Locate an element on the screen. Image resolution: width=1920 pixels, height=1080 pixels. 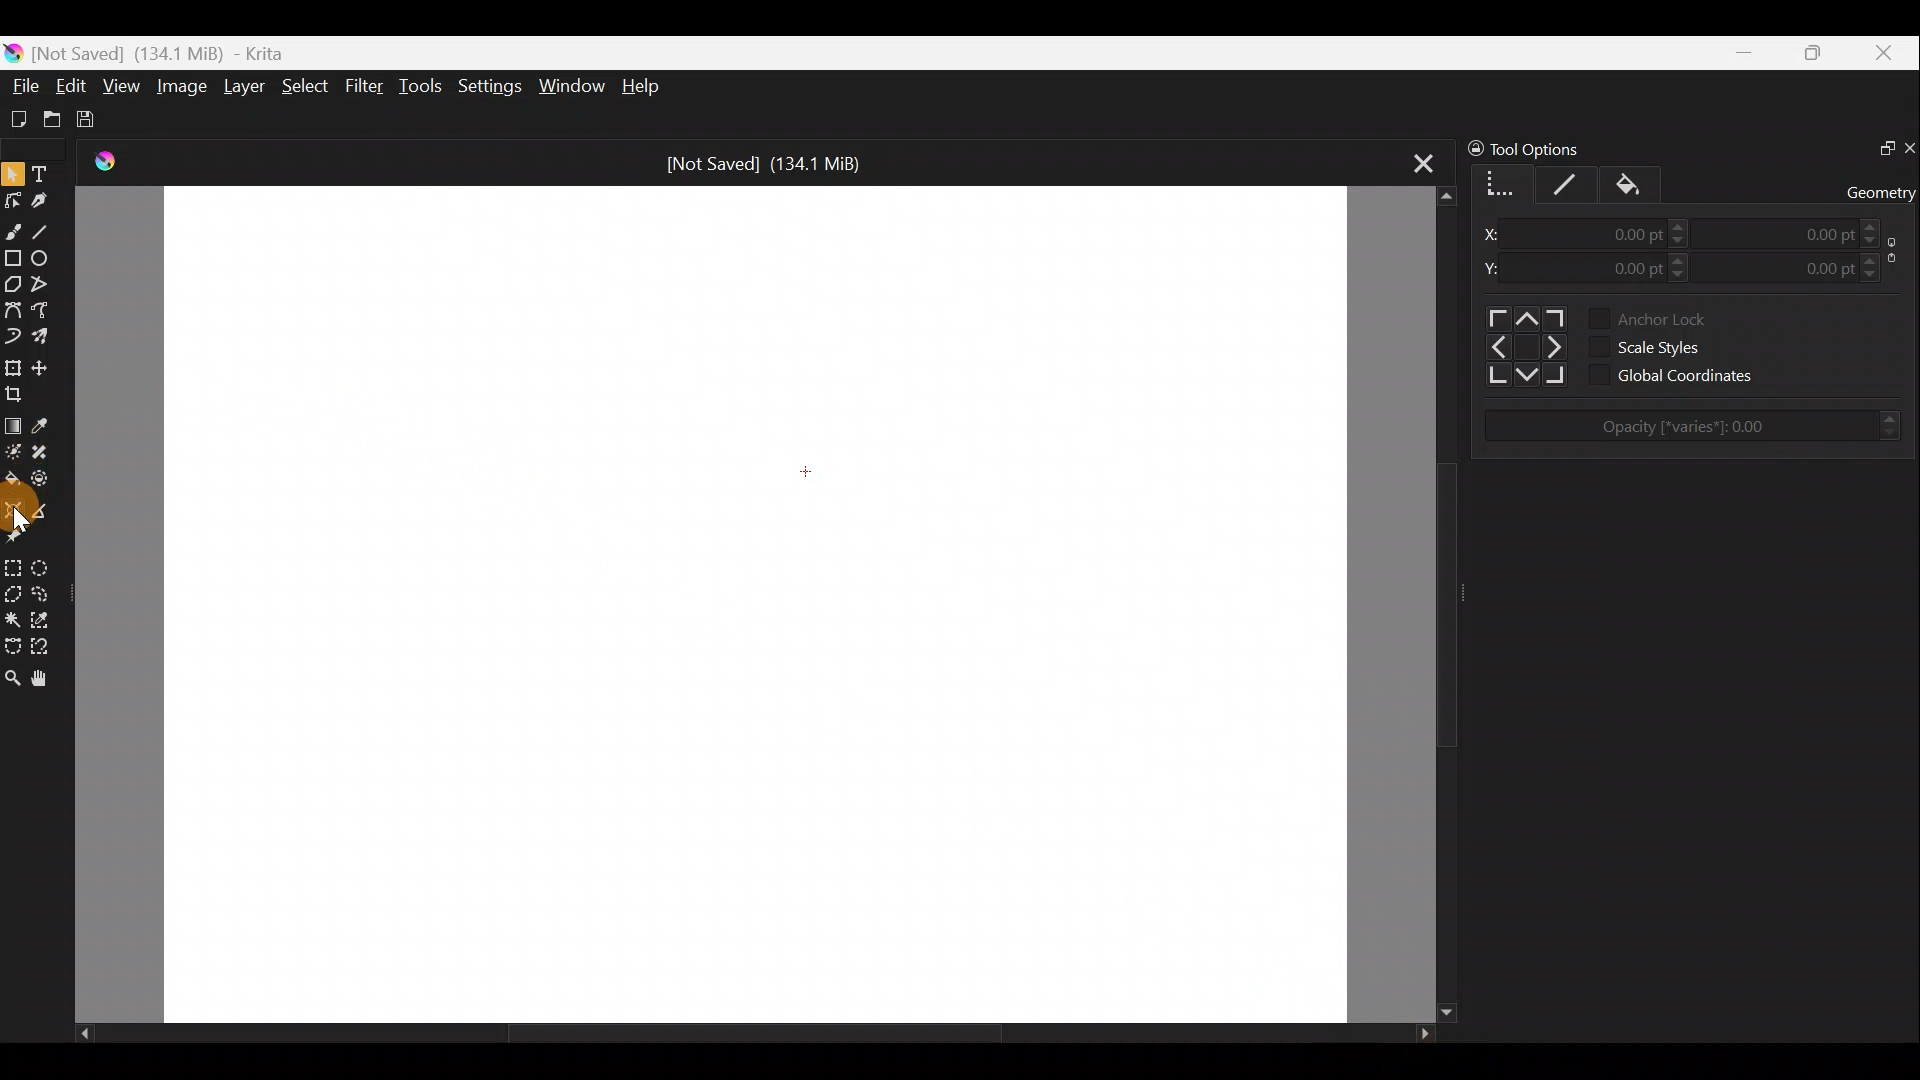
Increase is located at coordinates (1675, 223).